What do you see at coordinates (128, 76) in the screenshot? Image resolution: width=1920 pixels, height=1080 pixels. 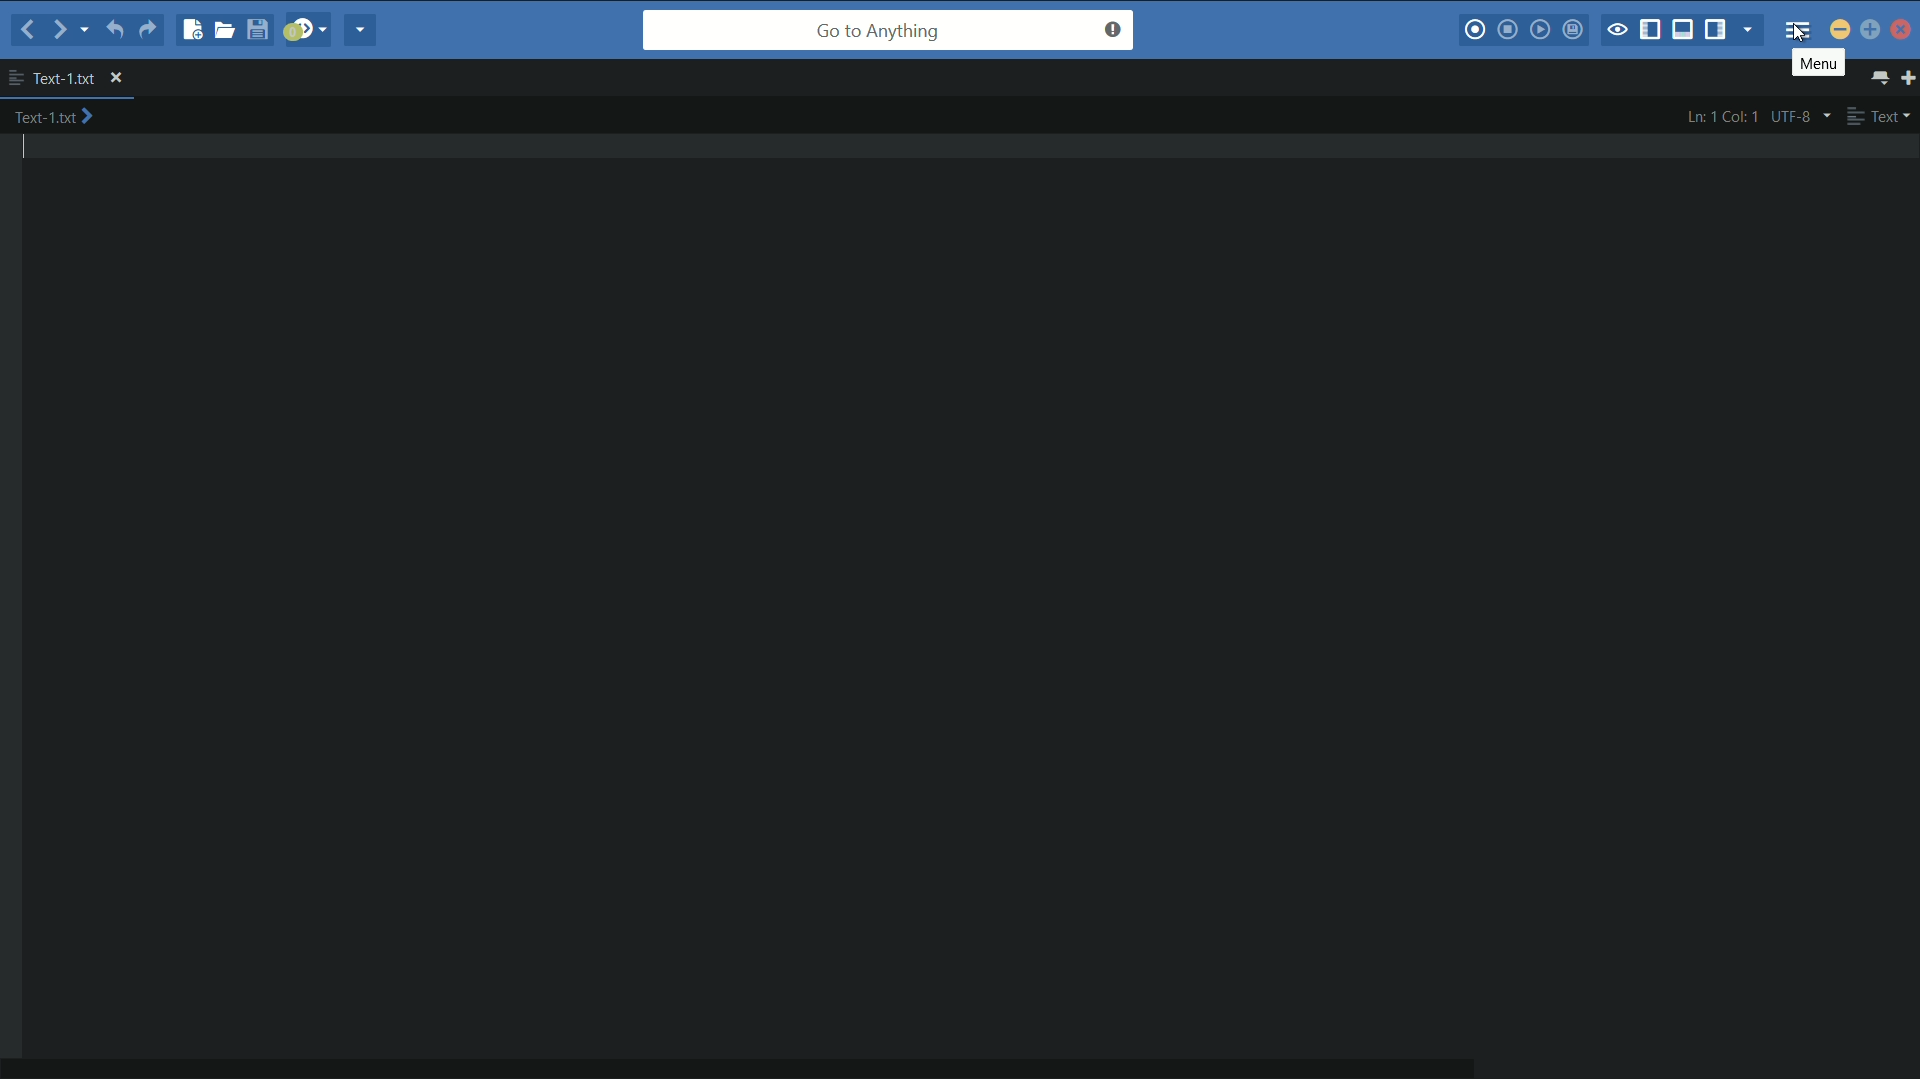 I see `close` at bounding box center [128, 76].